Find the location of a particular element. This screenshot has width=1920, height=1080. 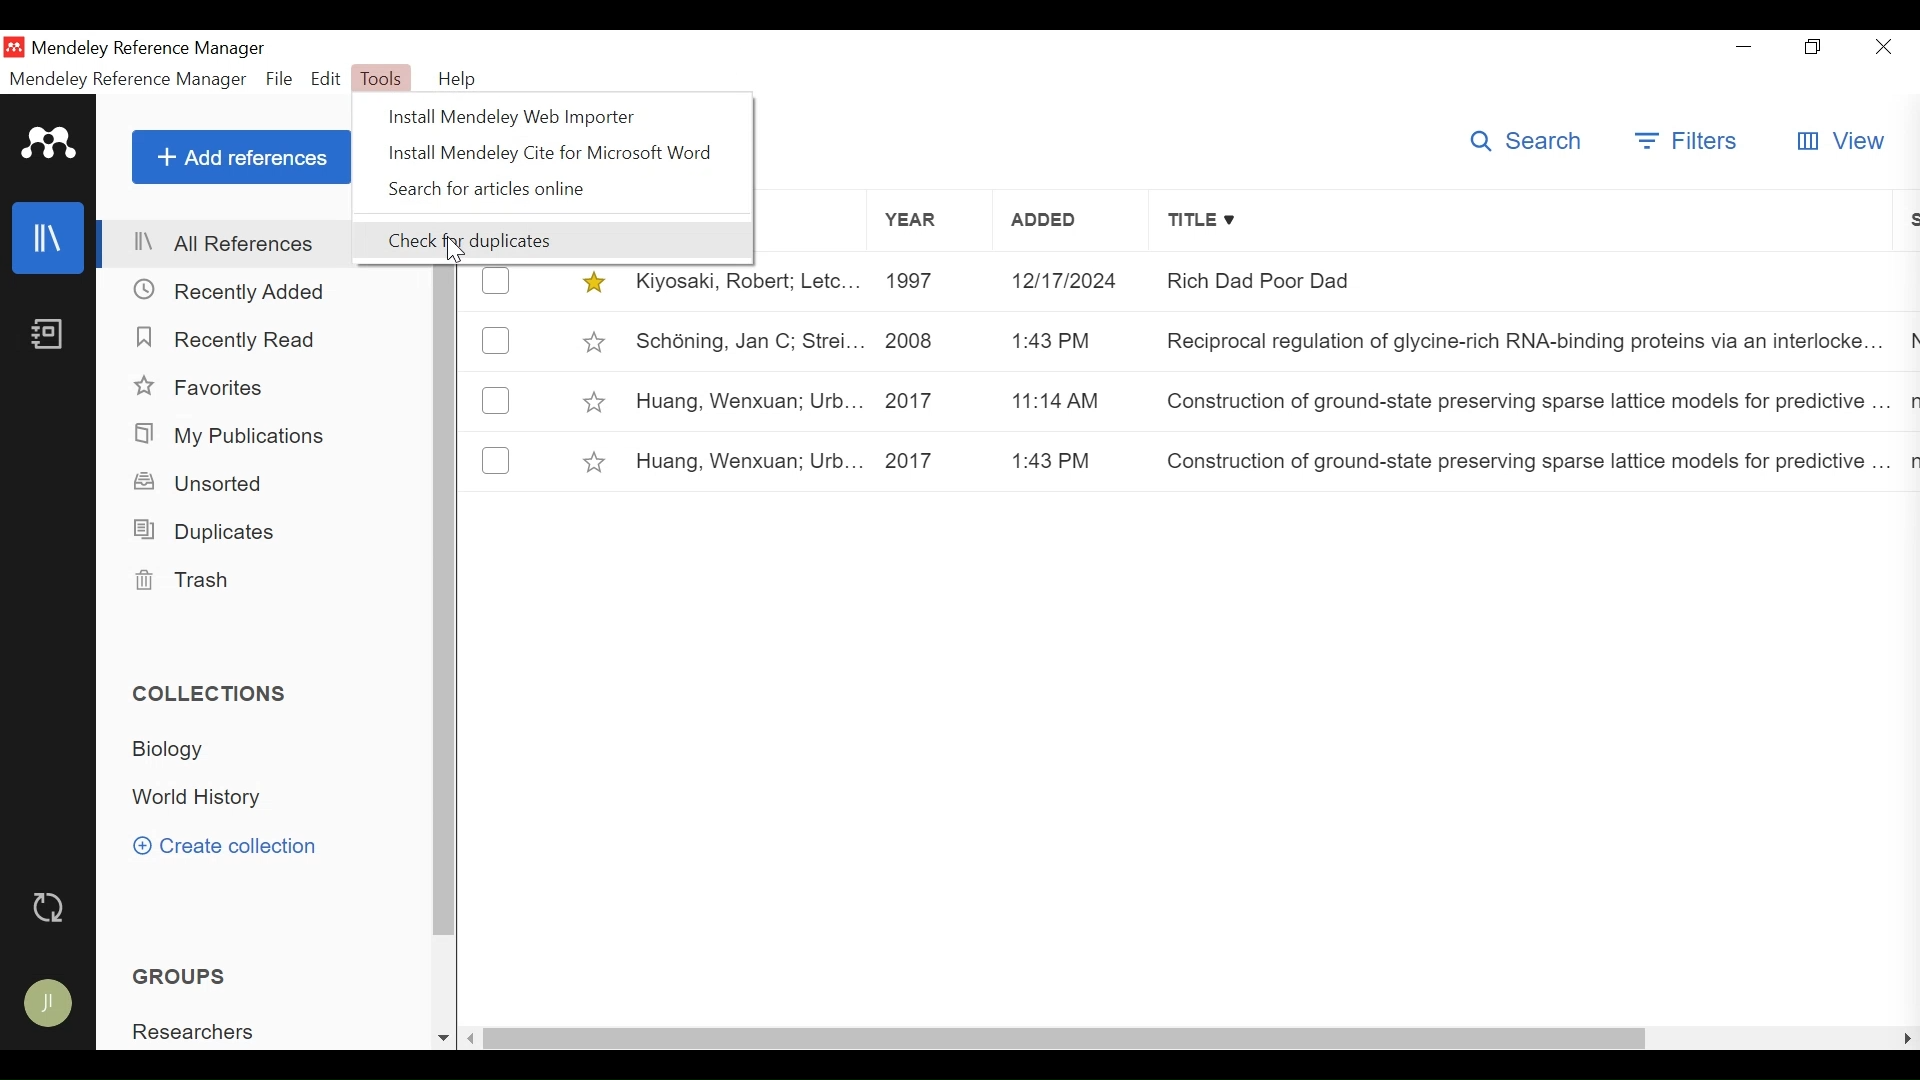

2008 is located at coordinates (933, 341).